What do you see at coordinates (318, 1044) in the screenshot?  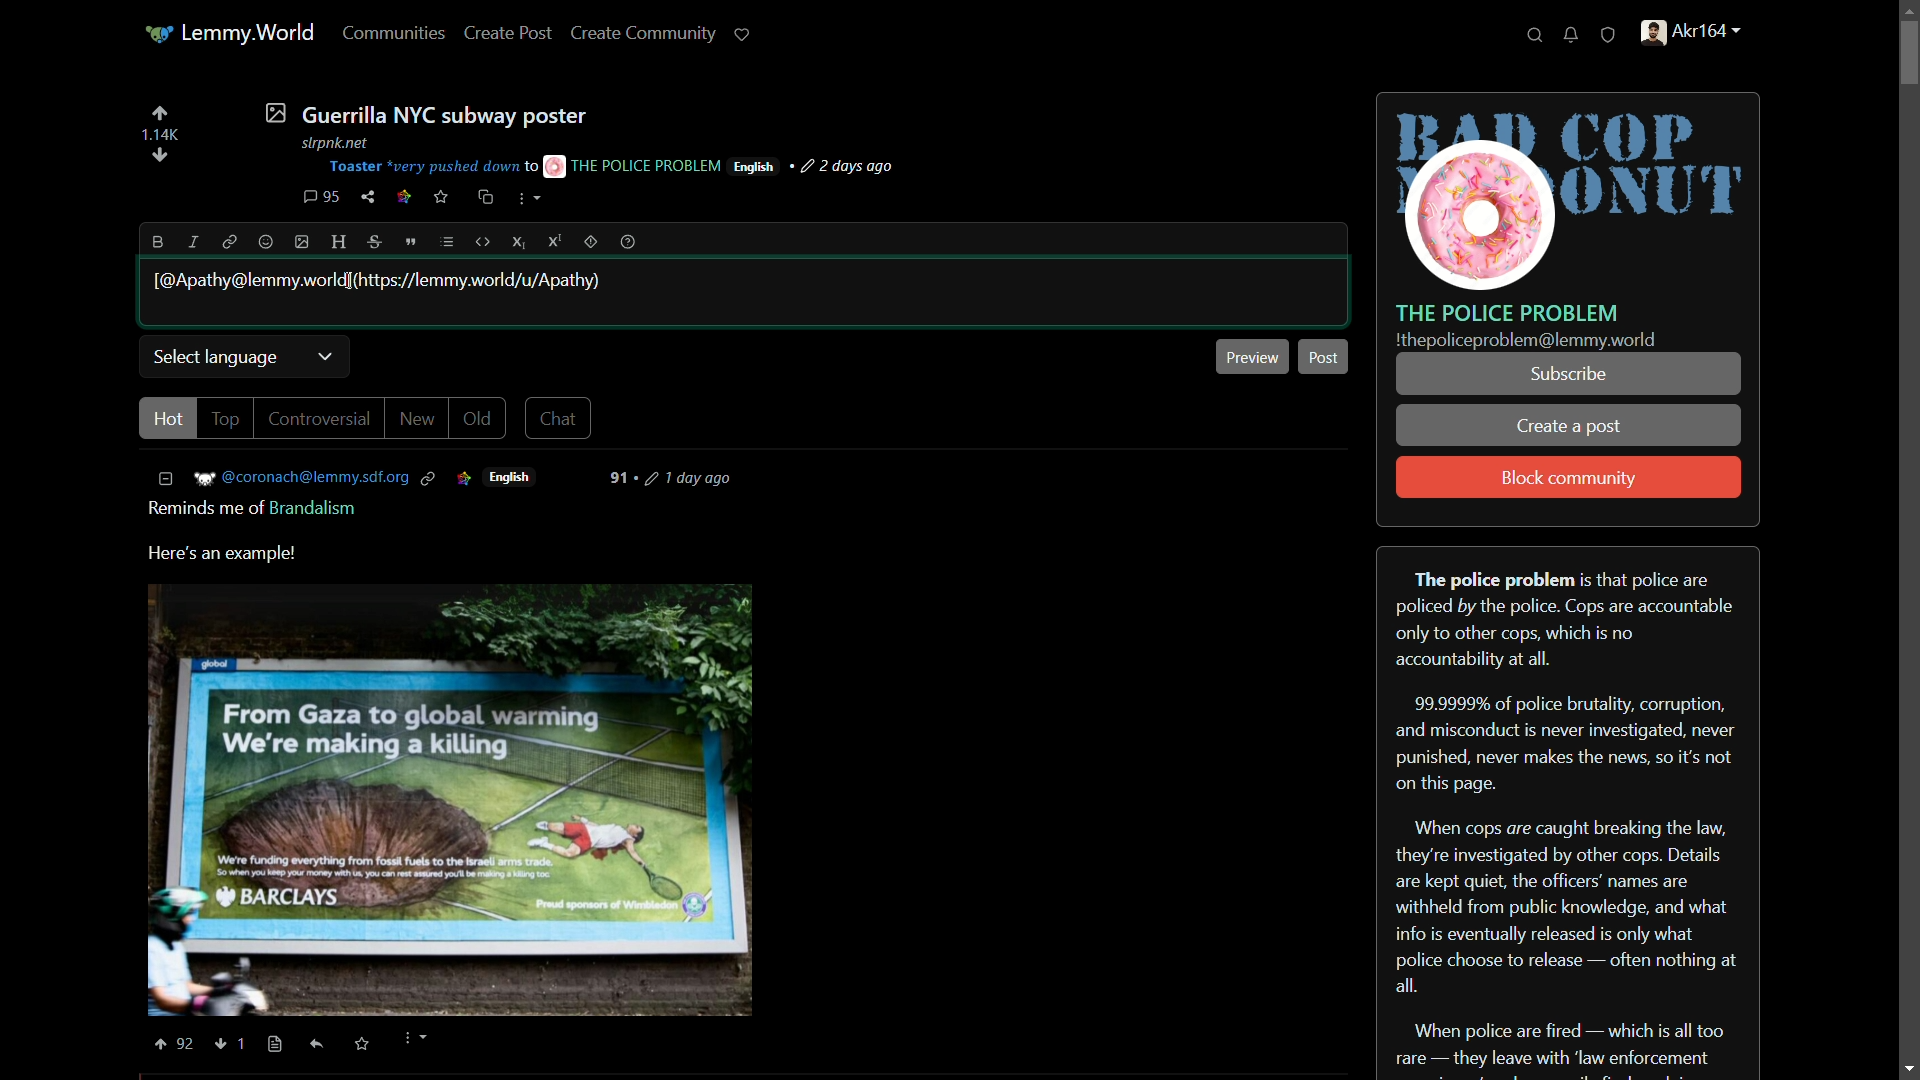 I see `` at bounding box center [318, 1044].